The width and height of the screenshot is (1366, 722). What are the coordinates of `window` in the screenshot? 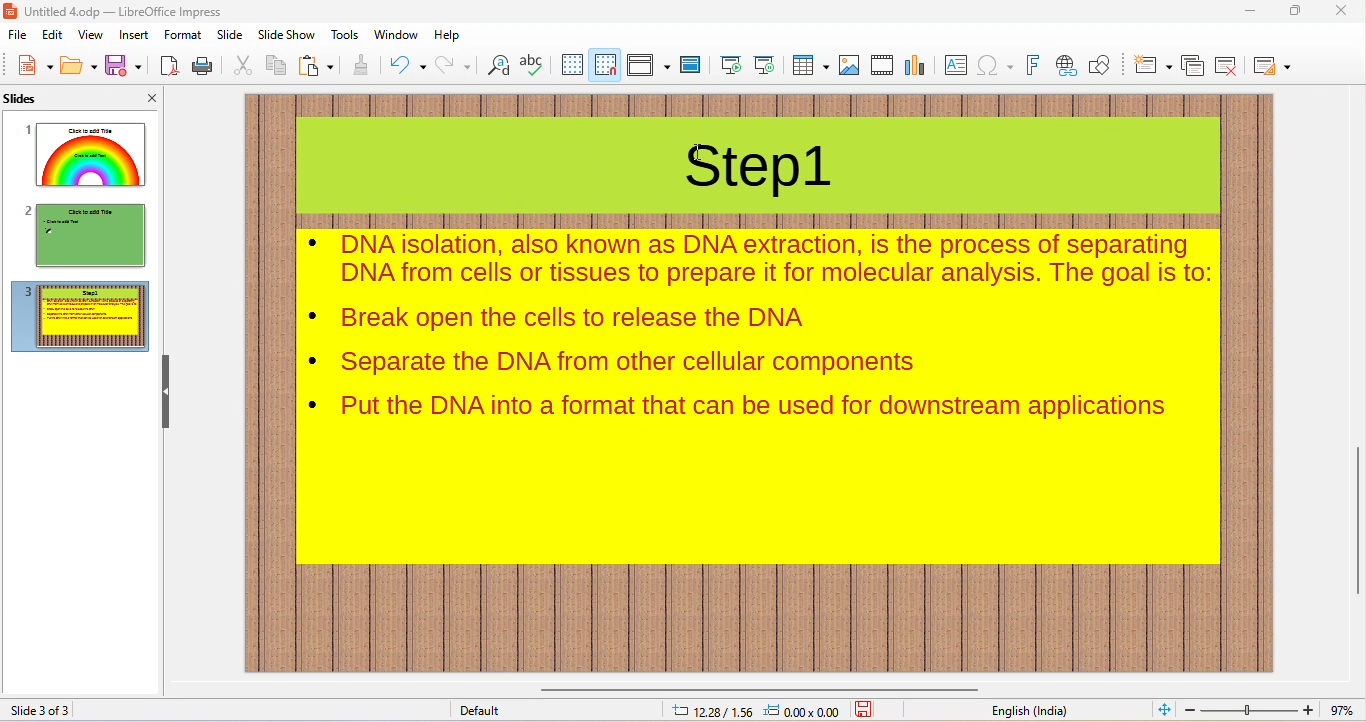 It's located at (394, 36).